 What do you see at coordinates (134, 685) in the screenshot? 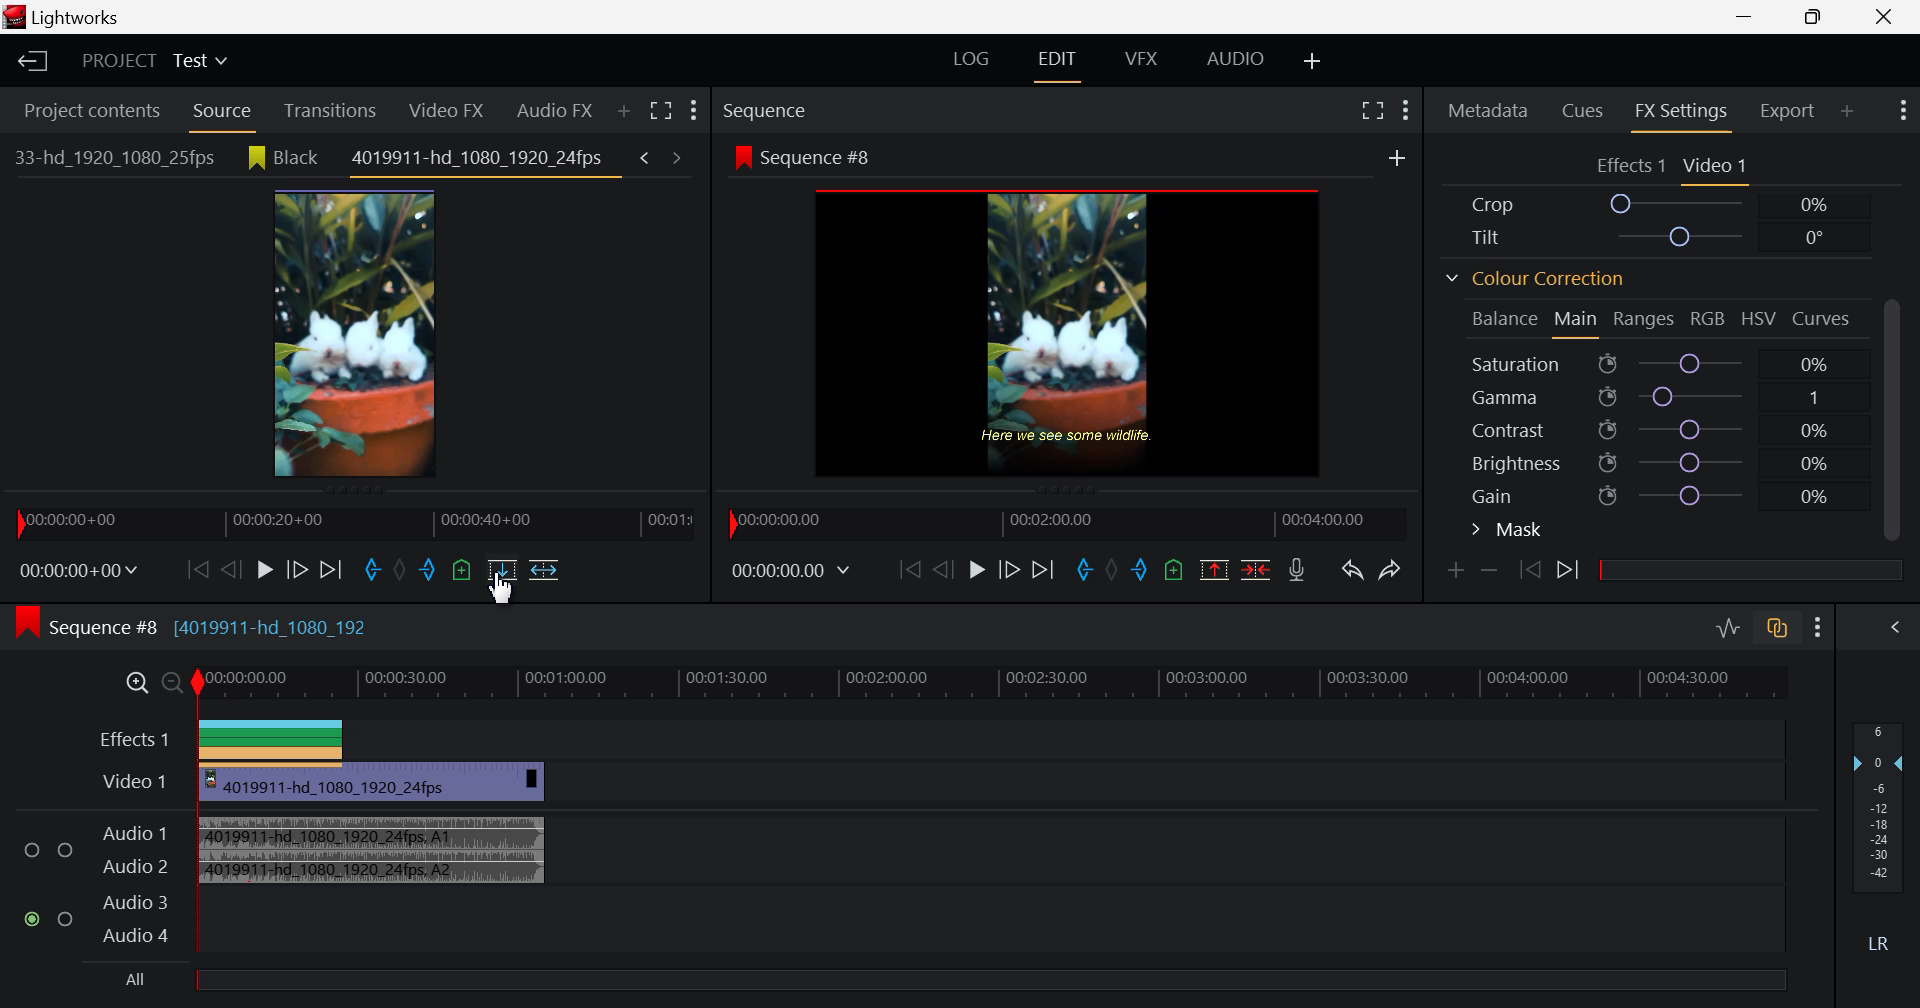
I see `Timeline Zoom In` at bounding box center [134, 685].